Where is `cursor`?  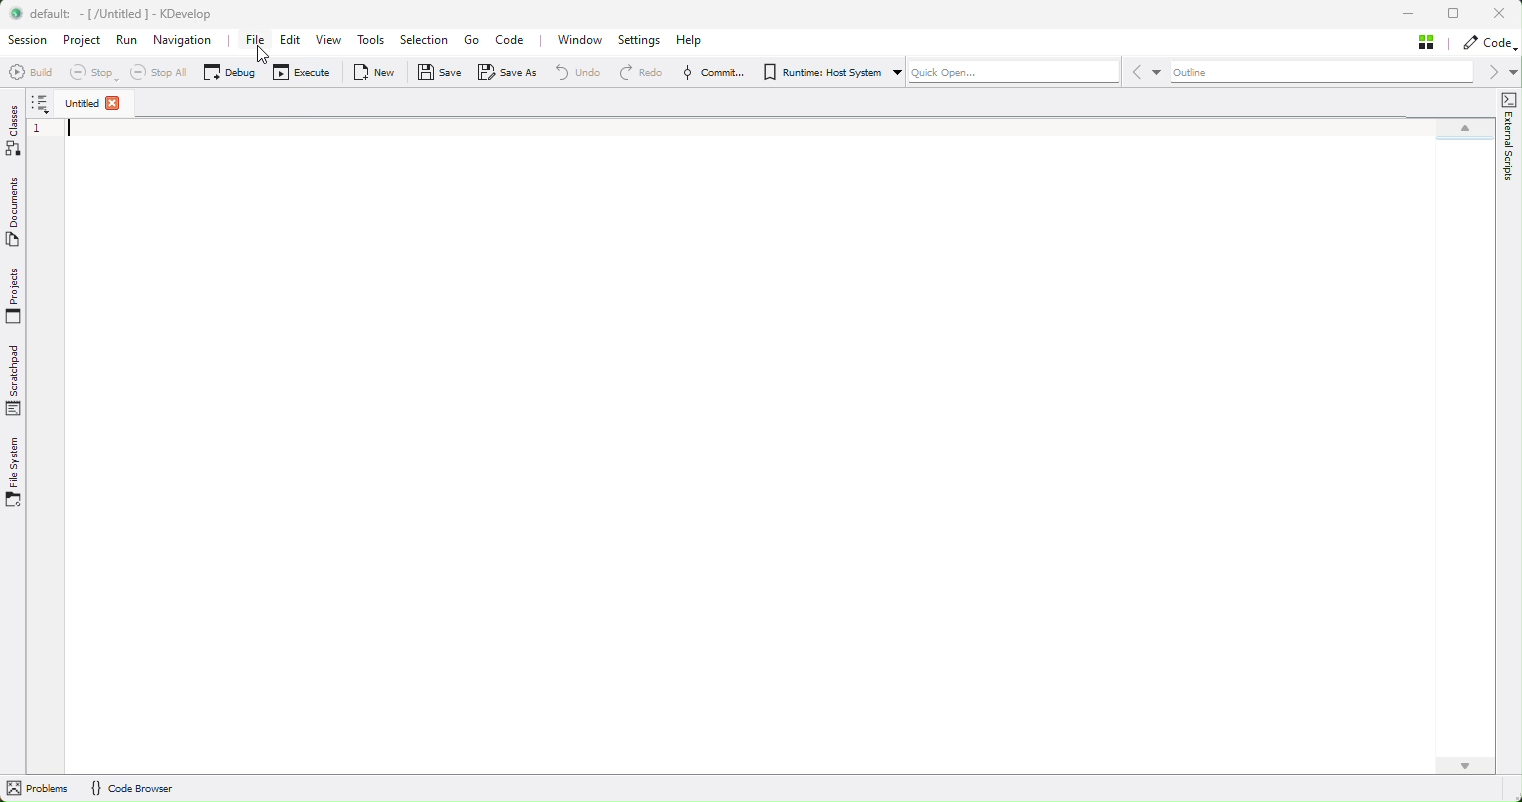
cursor is located at coordinates (267, 56).